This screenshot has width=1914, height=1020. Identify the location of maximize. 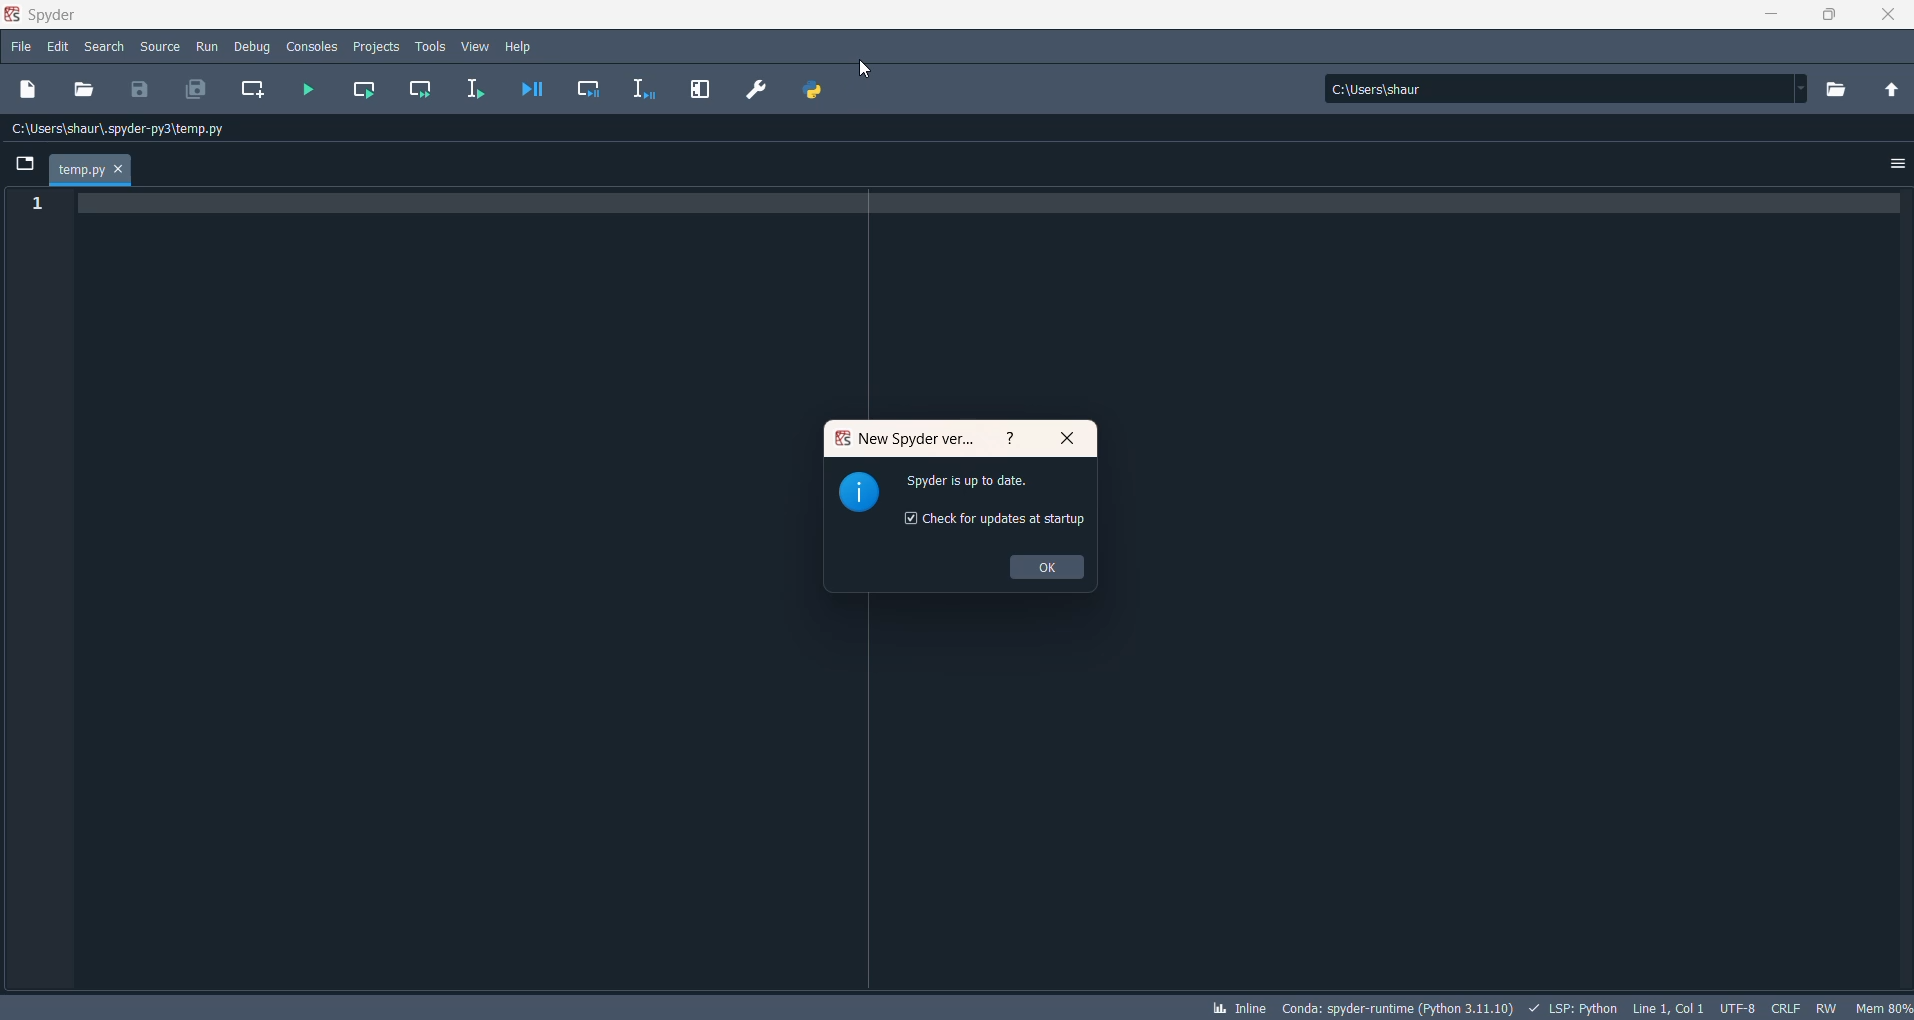
(1831, 16).